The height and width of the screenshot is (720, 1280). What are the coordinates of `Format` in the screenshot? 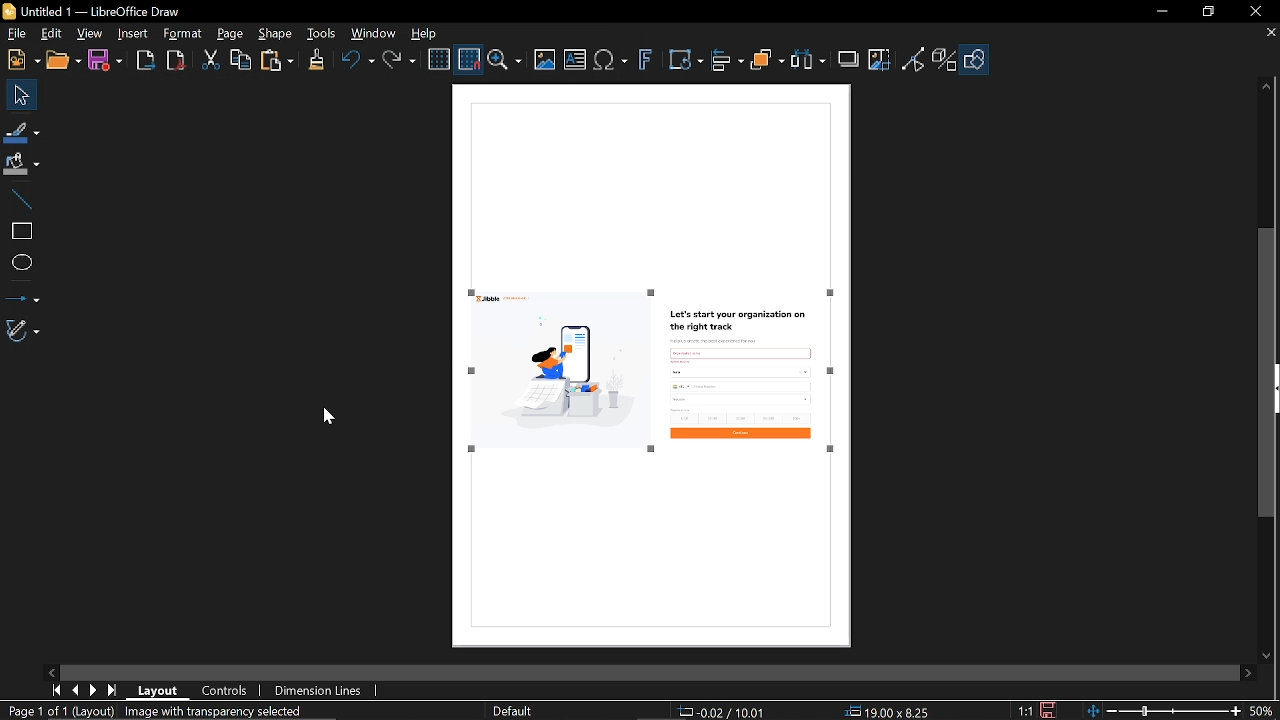 It's located at (184, 34).